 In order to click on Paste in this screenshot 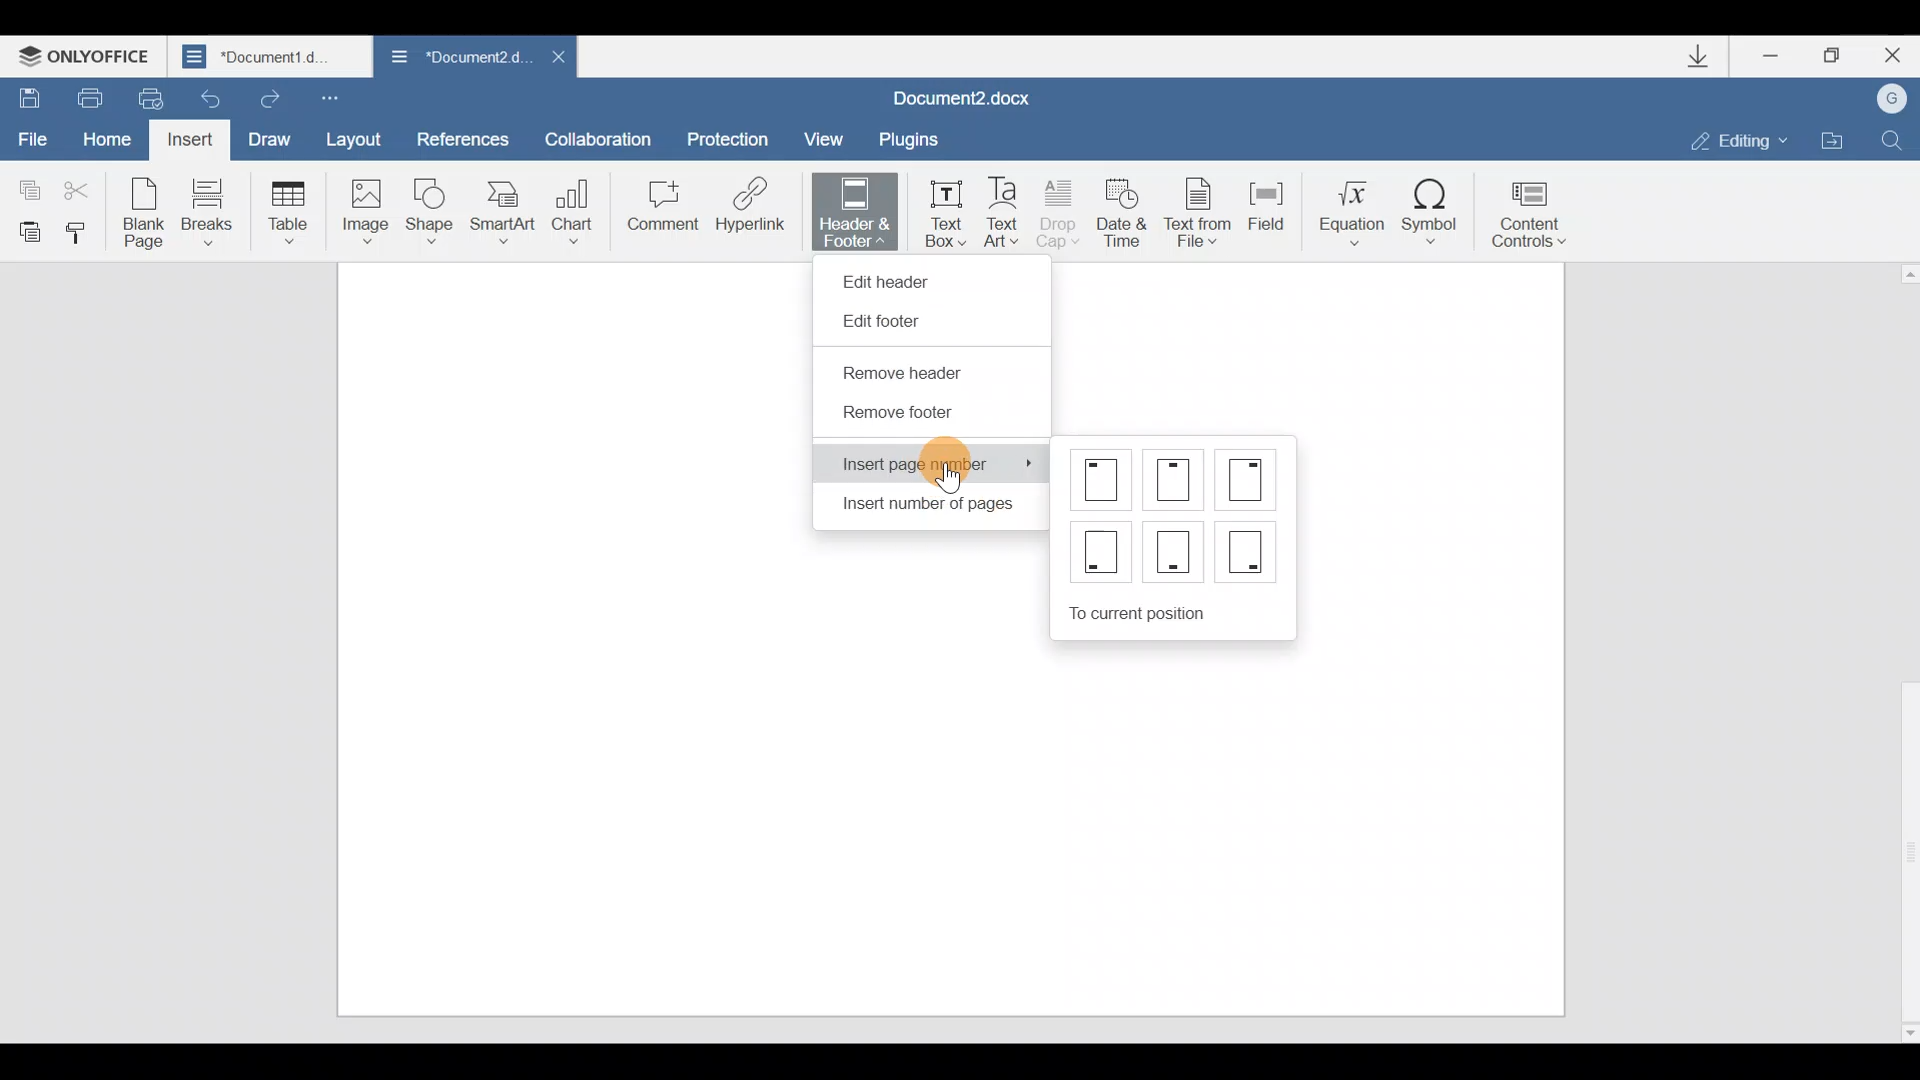, I will do `click(26, 230)`.